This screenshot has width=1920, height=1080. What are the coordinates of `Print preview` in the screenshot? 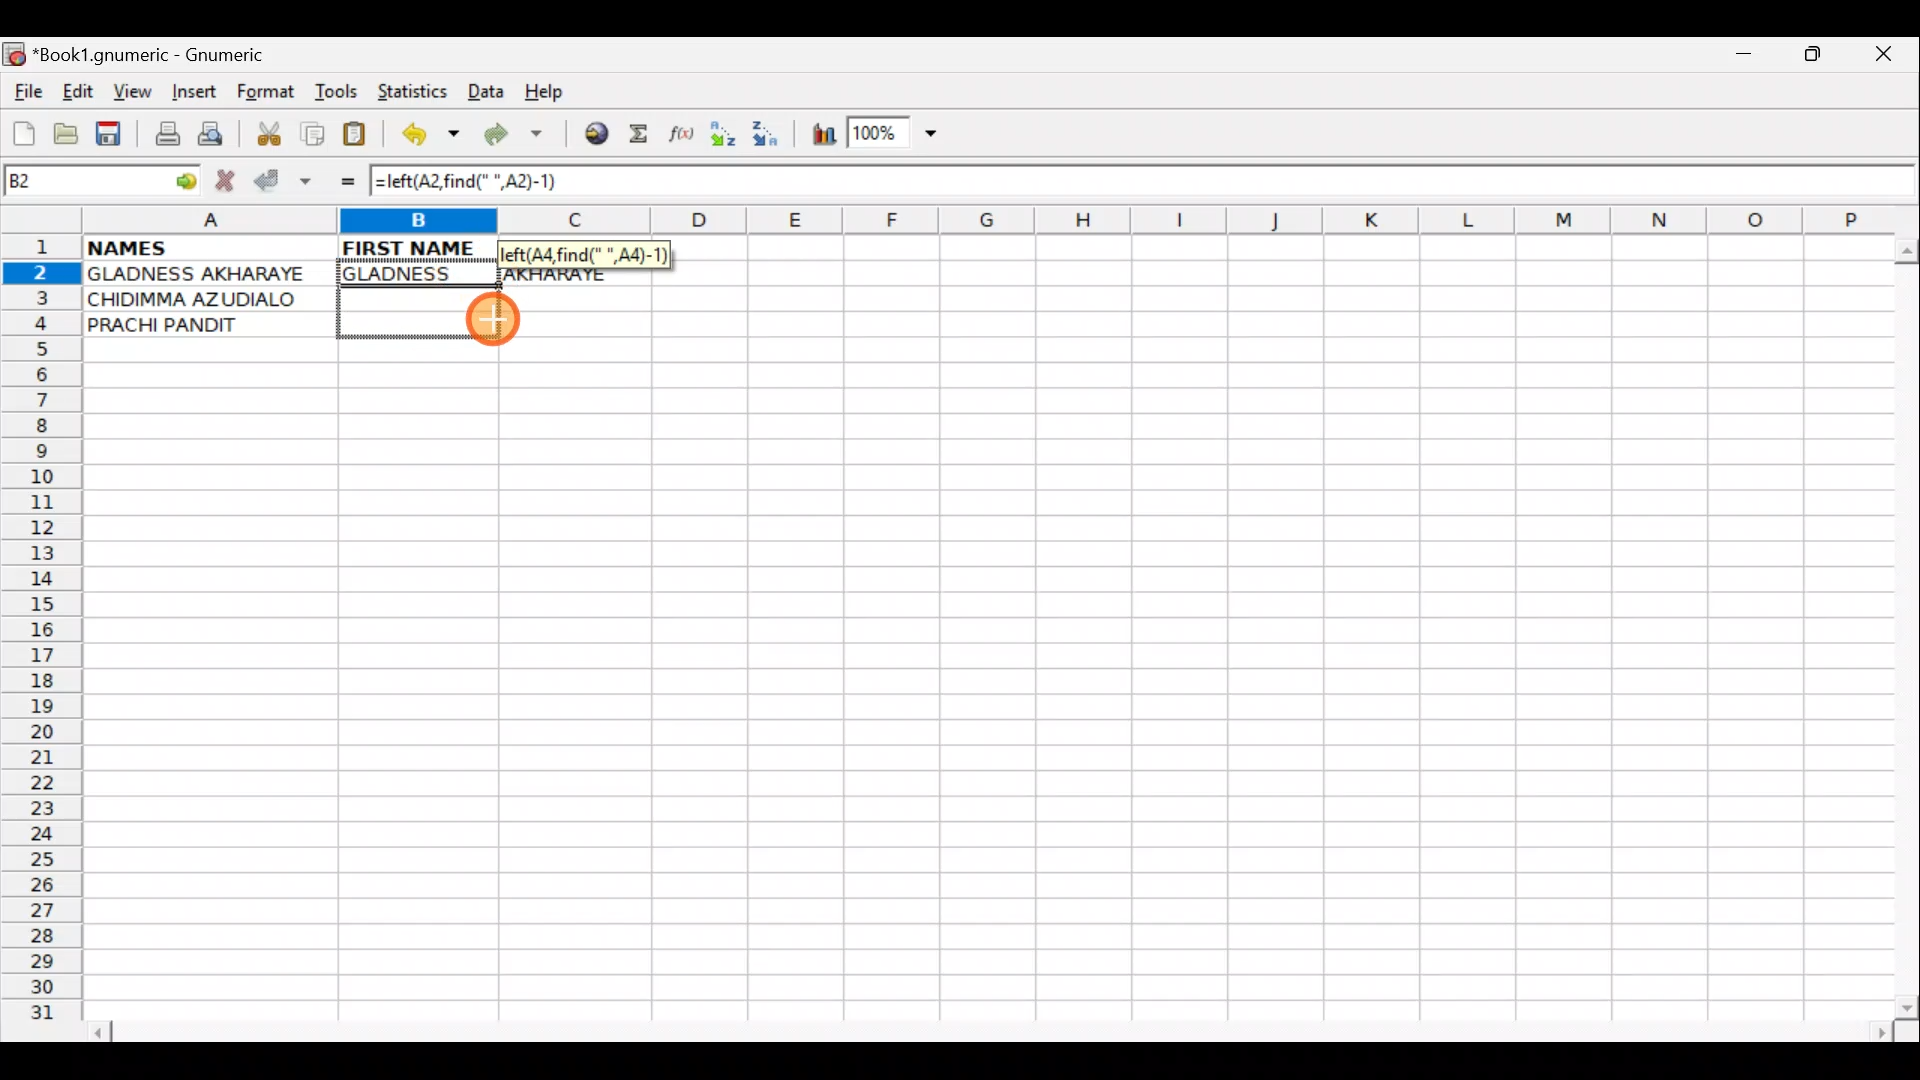 It's located at (211, 138).